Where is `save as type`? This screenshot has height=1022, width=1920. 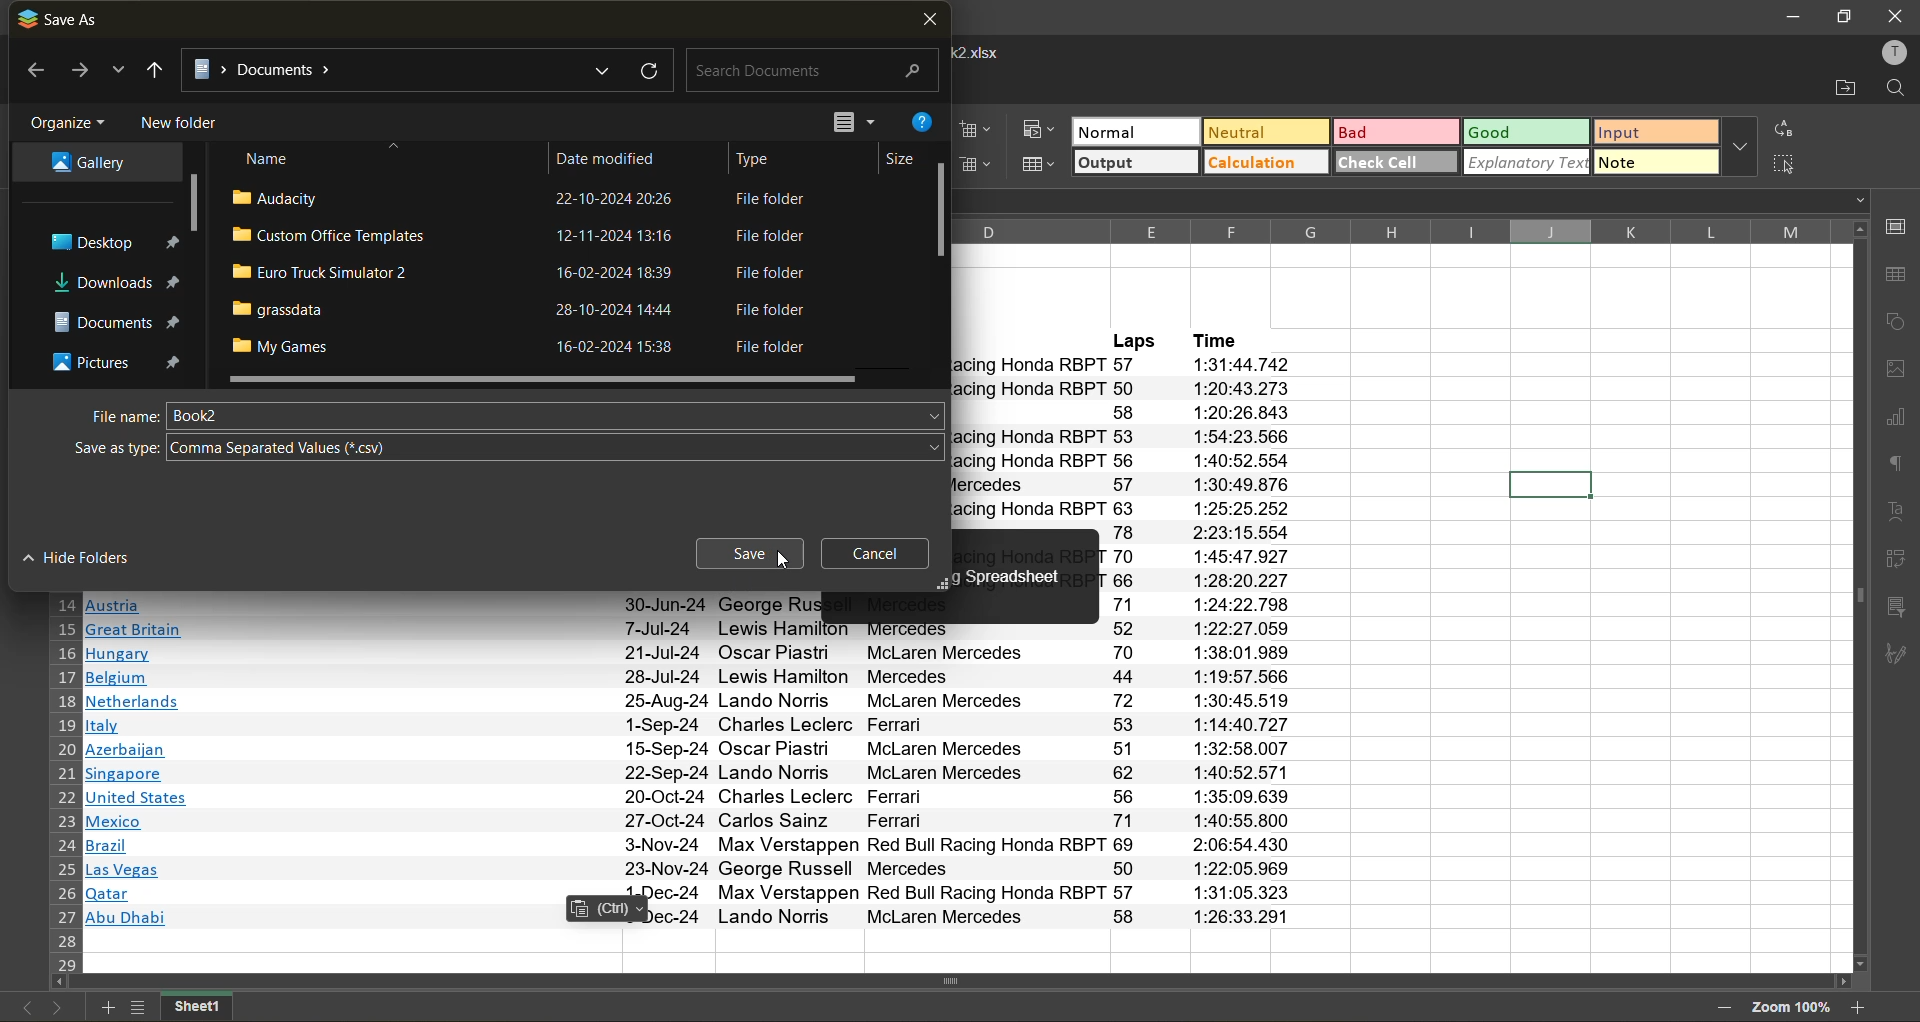 save as type is located at coordinates (110, 447).